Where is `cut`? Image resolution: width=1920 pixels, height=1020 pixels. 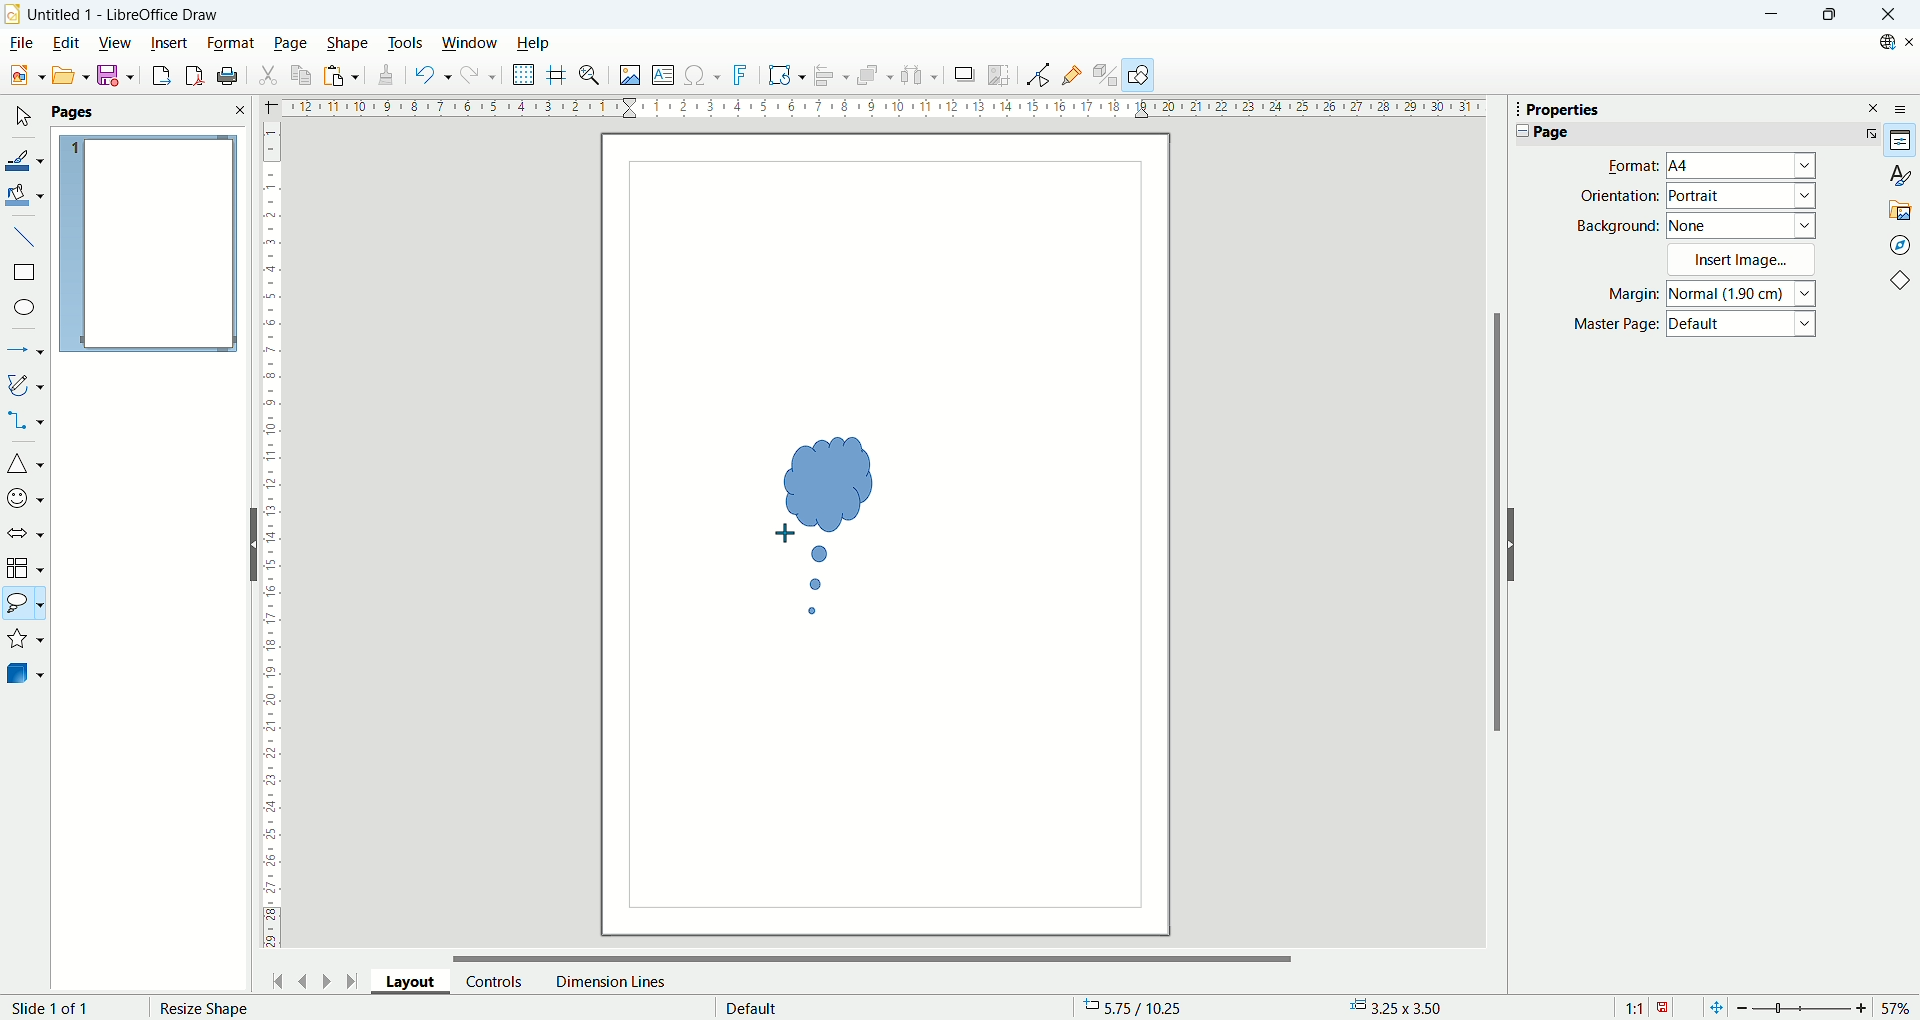 cut is located at coordinates (270, 73).